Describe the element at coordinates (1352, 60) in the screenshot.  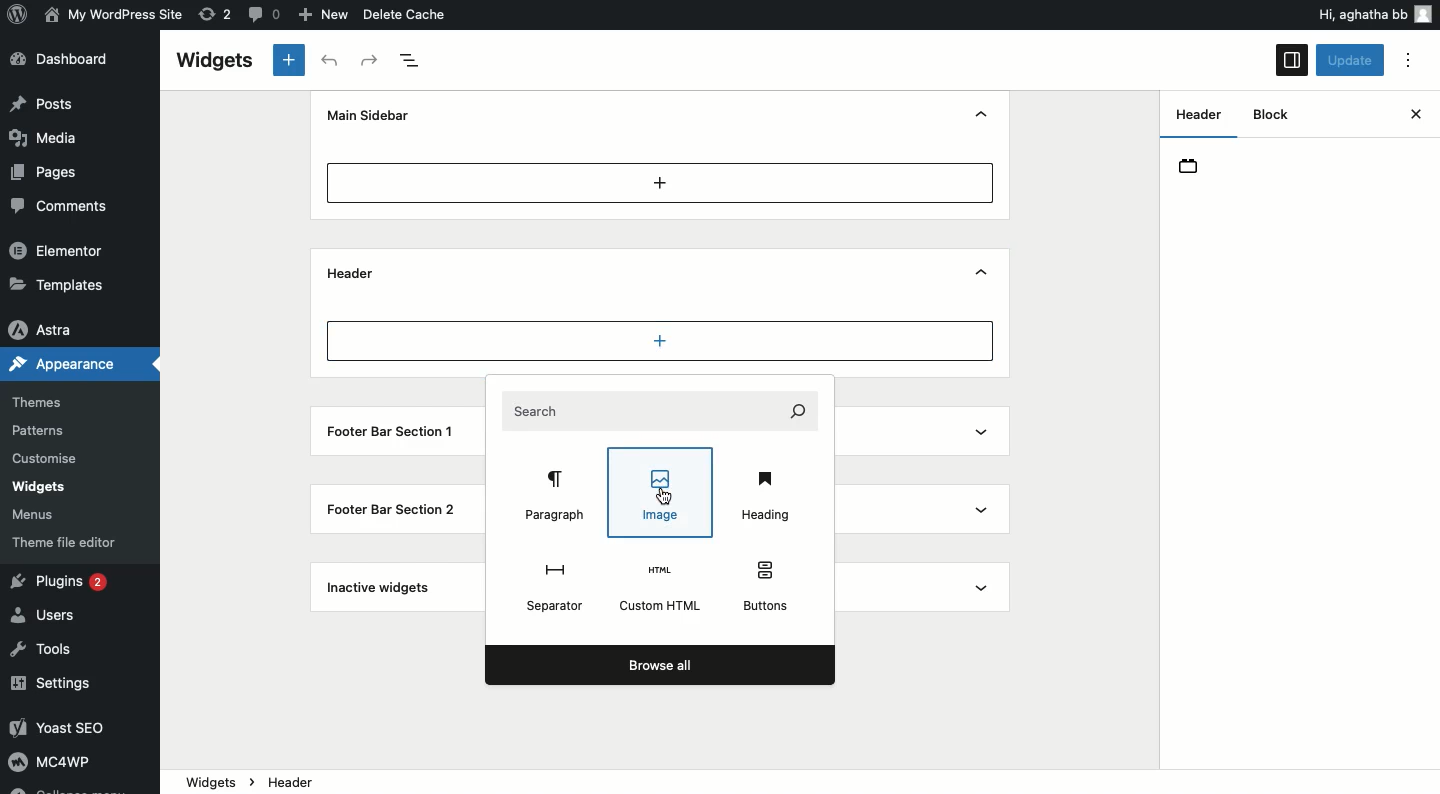
I see `Update` at that location.